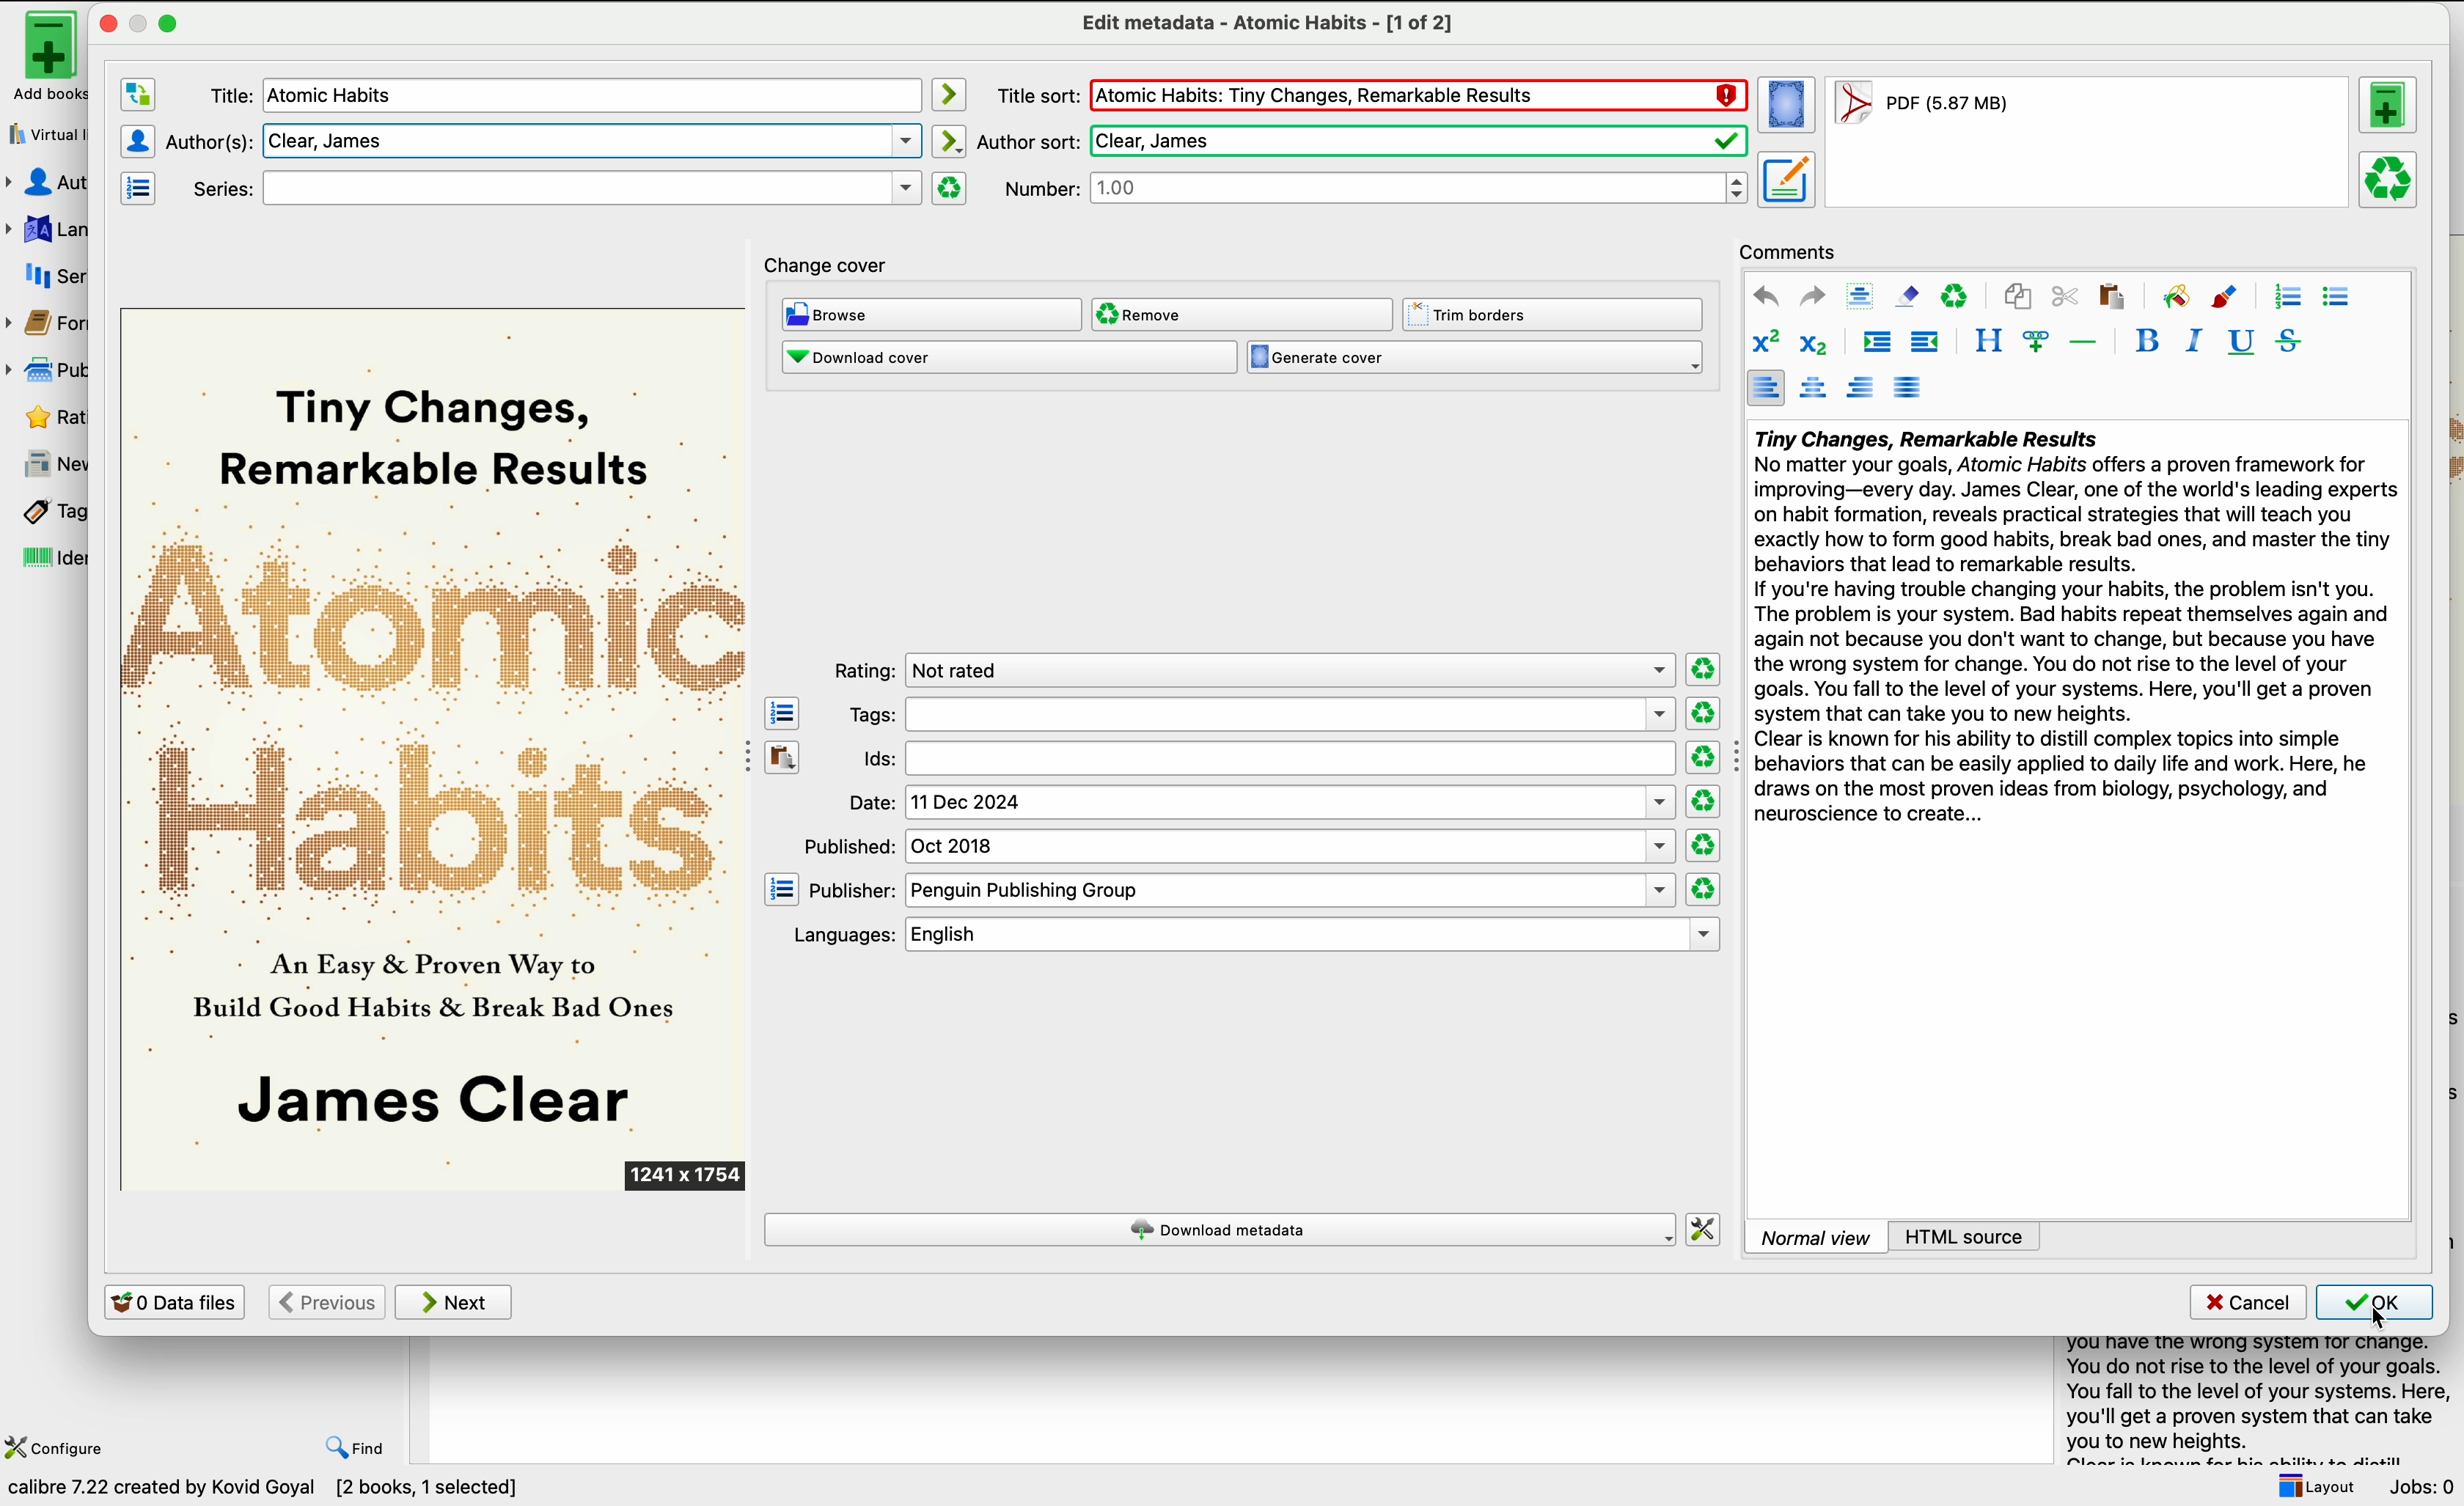 The height and width of the screenshot is (1506, 2464). I want to click on align right, so click(1862, 387).